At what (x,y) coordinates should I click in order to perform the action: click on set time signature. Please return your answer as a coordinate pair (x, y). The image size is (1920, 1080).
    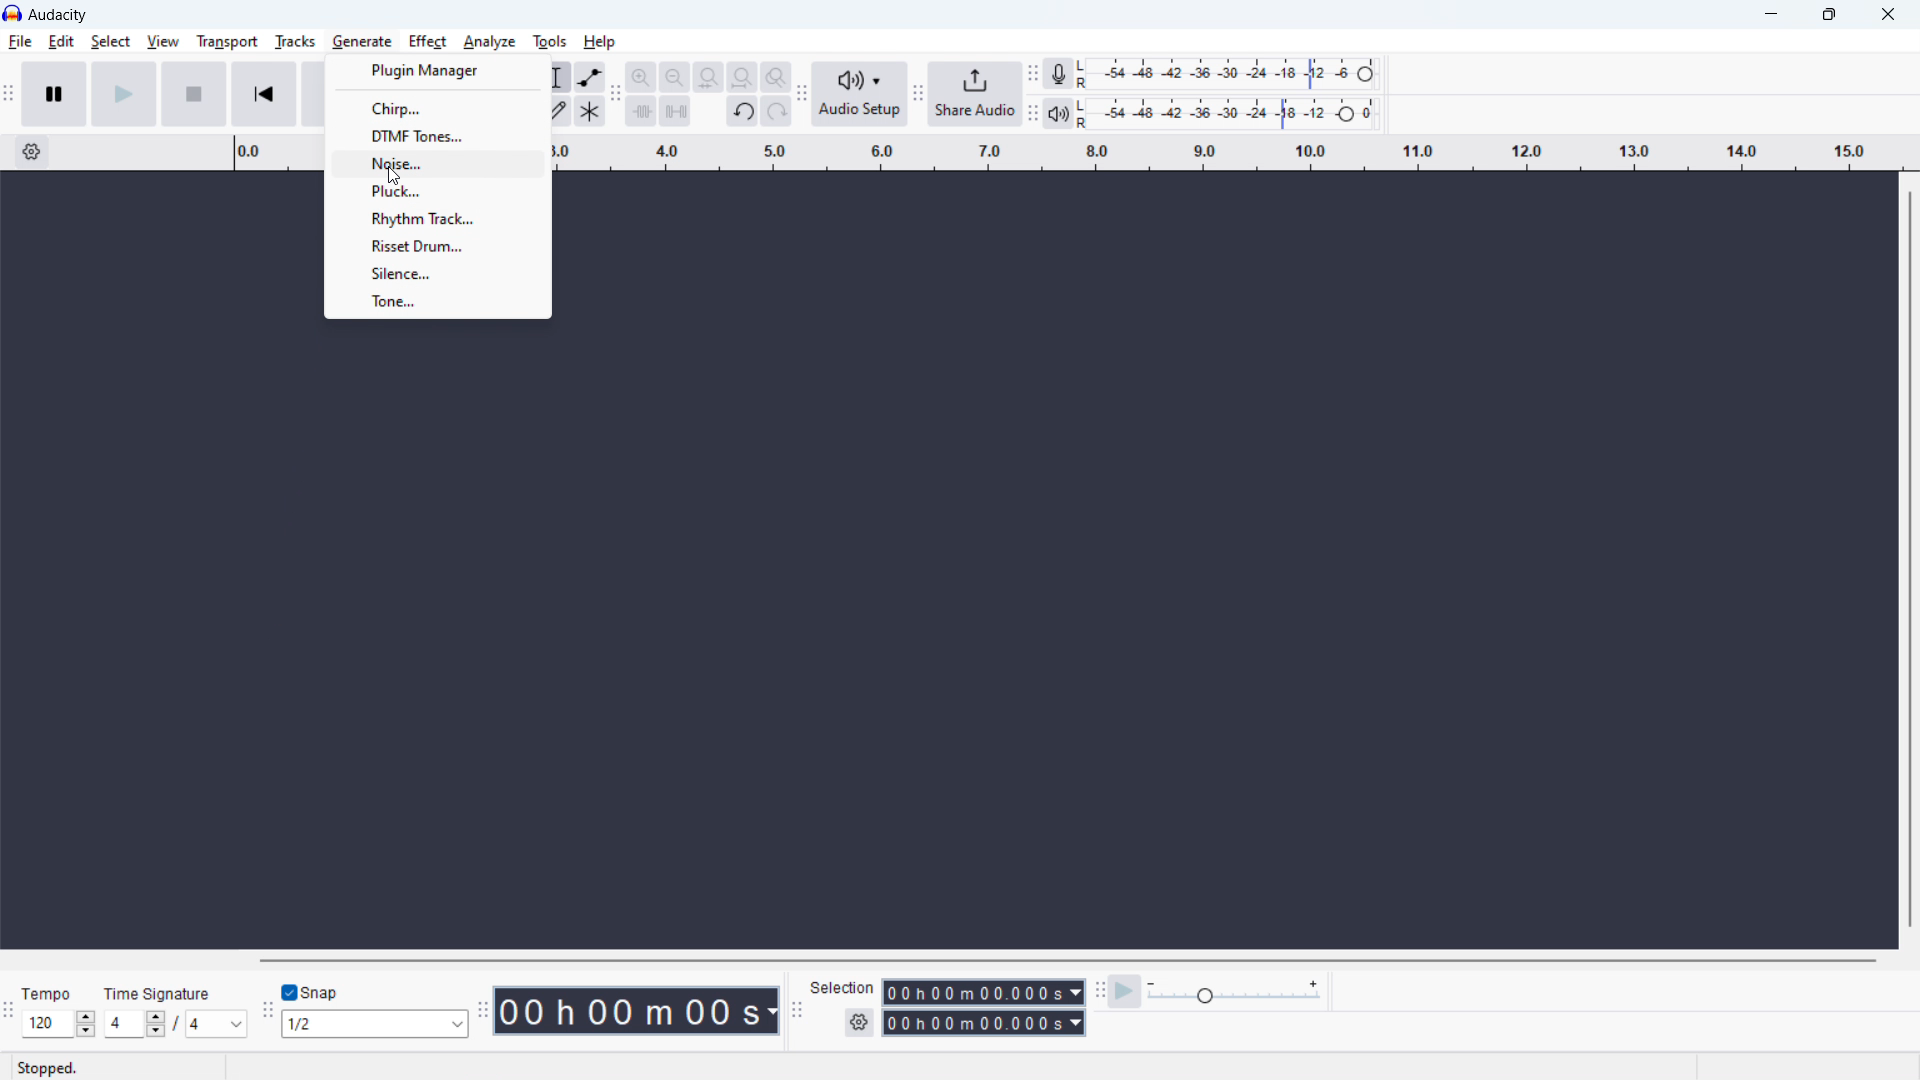
    Looking at the image, I should click on (177, 1024).